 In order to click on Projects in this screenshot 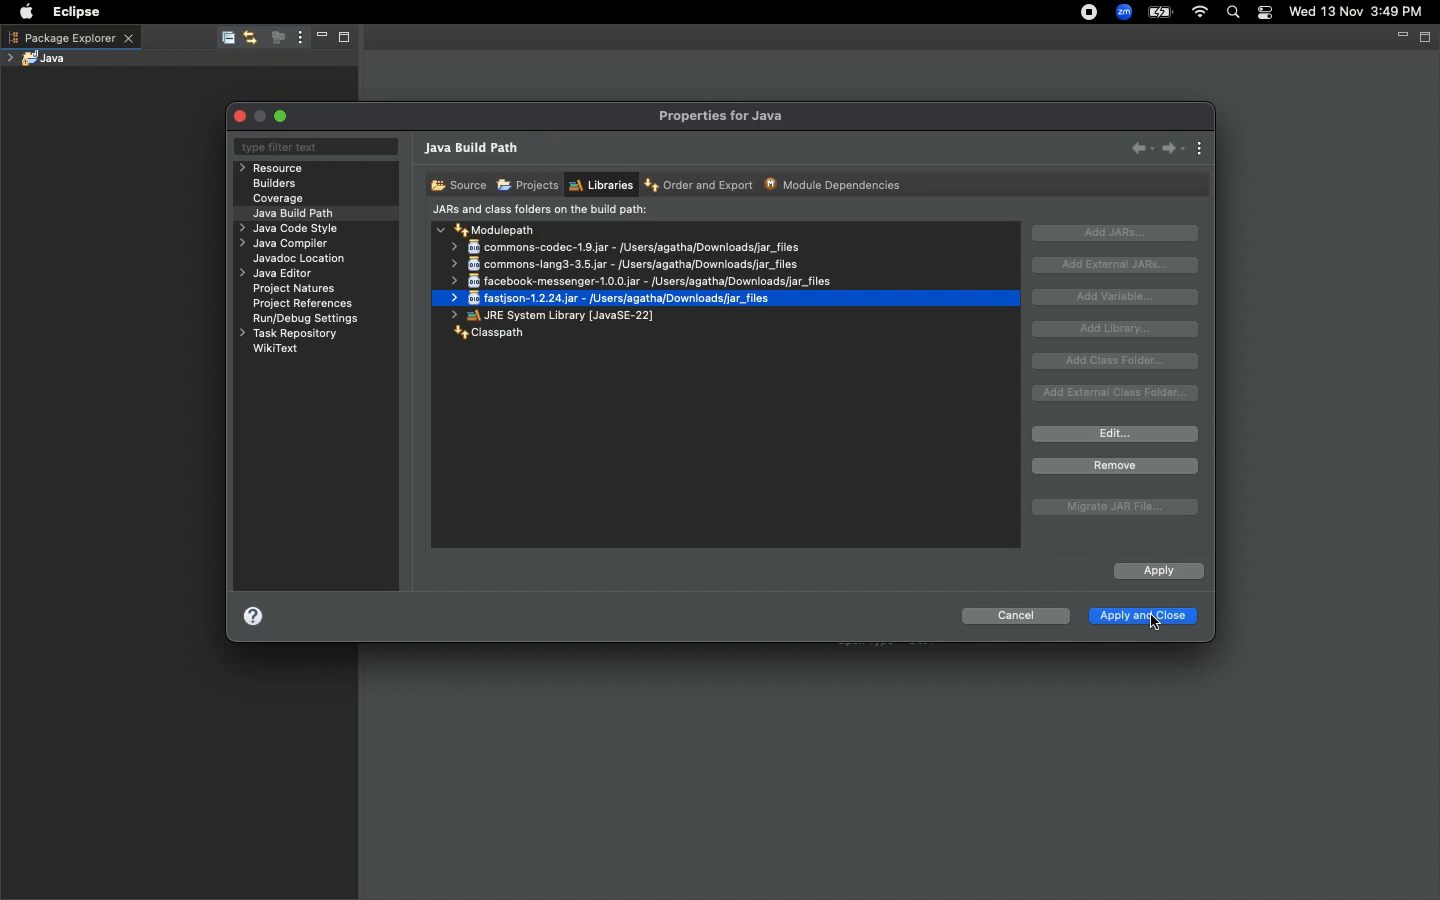, I will do `click(527, 186)`.